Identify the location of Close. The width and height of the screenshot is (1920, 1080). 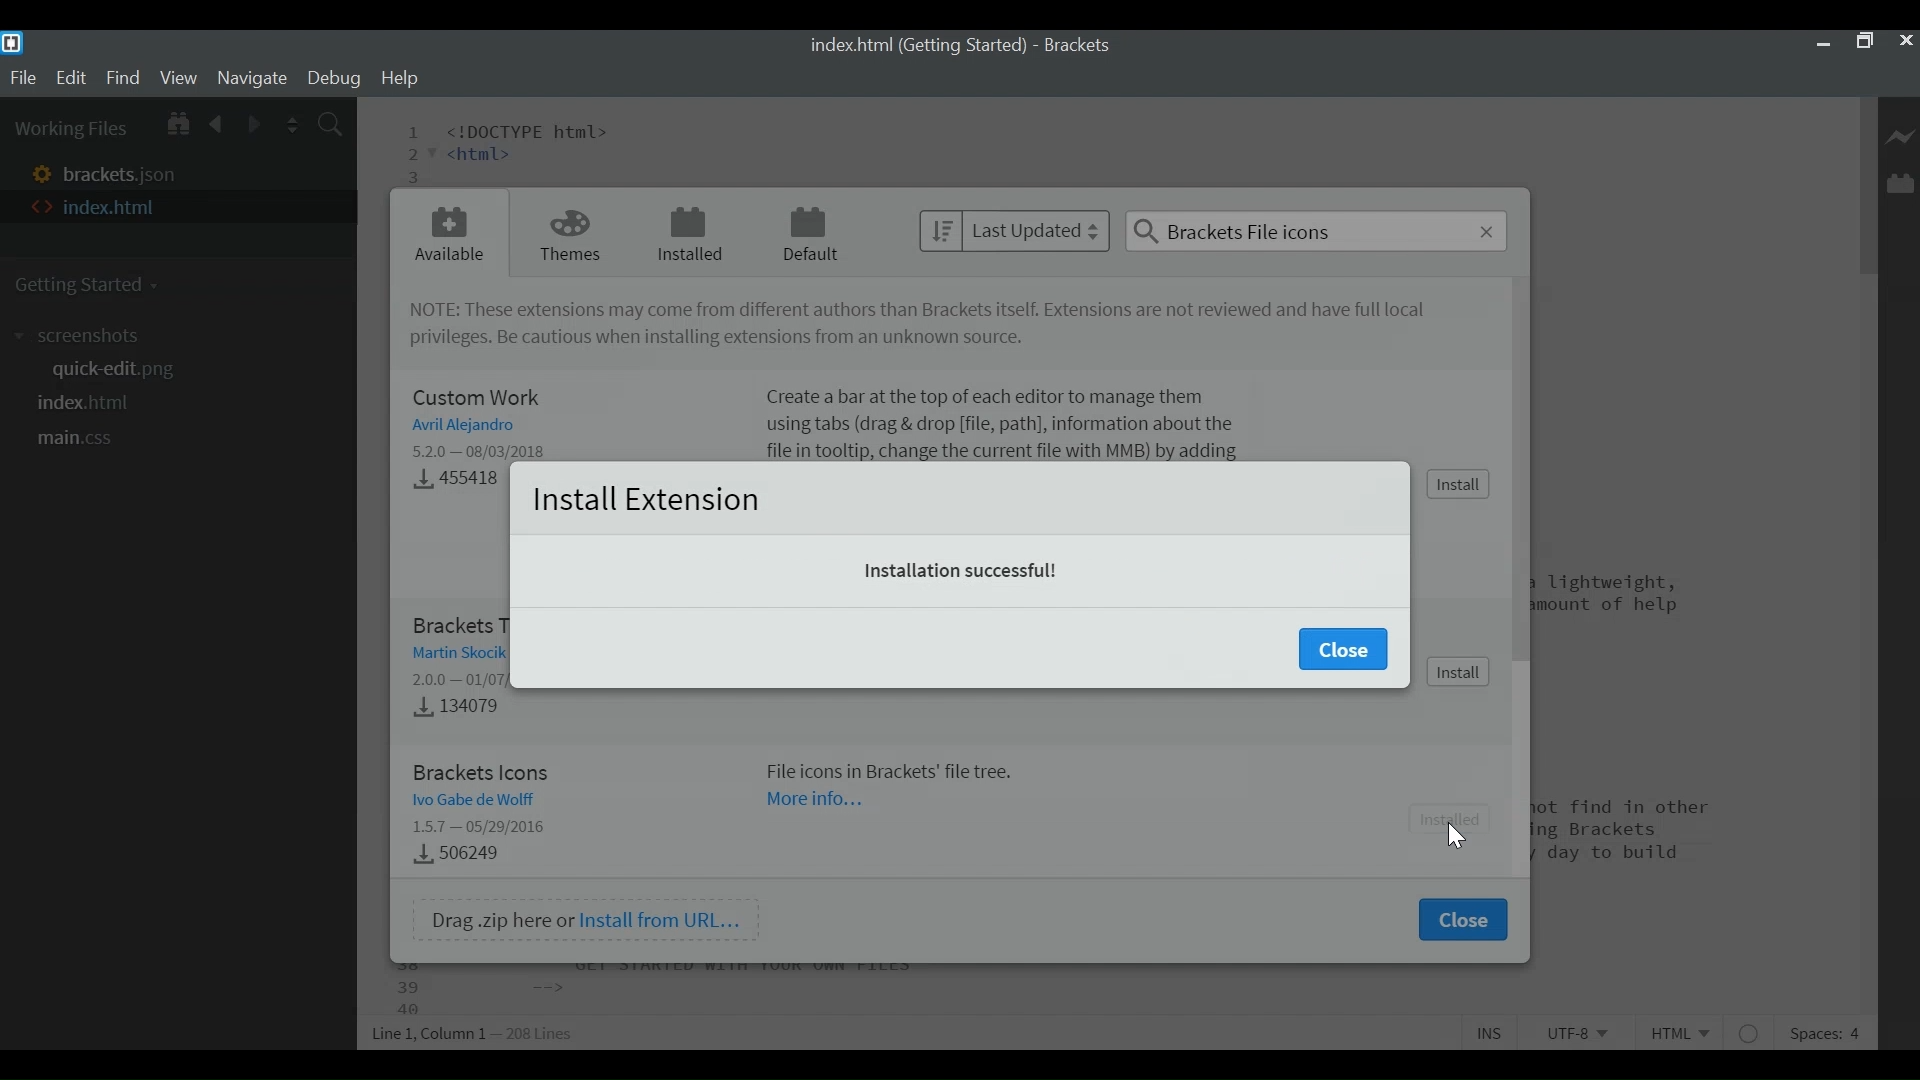
(1906, 44).